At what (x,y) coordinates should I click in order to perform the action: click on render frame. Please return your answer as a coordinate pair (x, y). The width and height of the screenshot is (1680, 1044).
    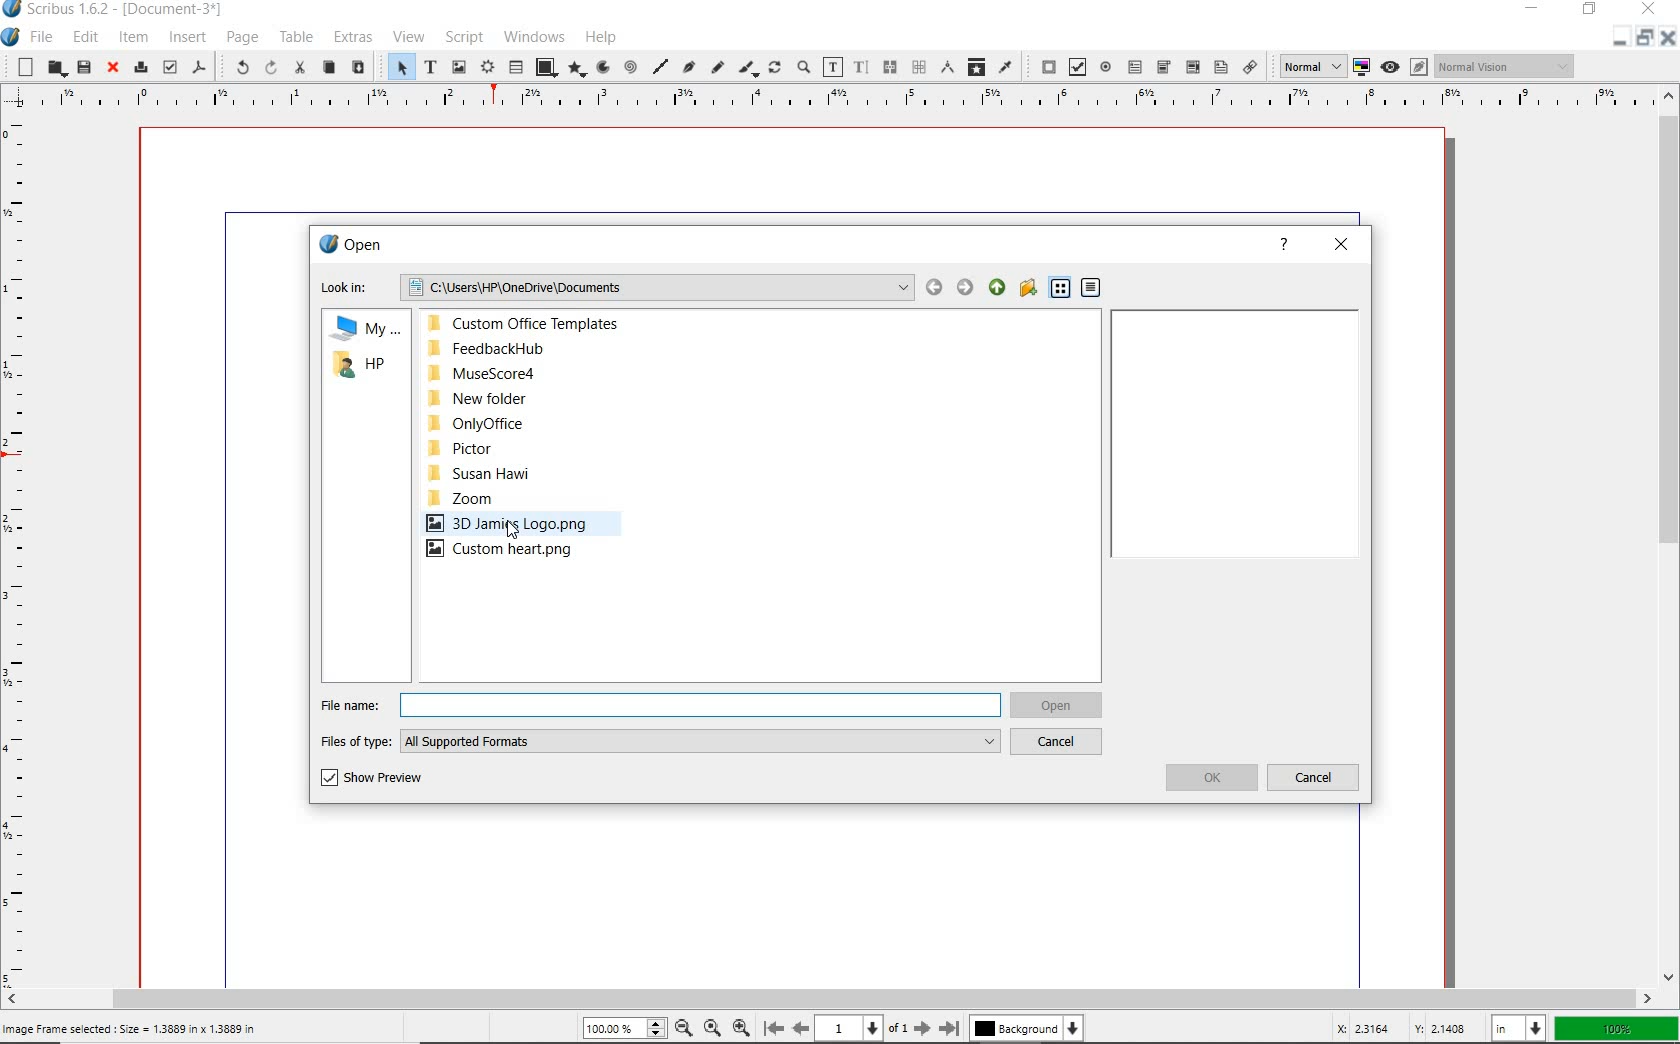
    Looking at the image, I should click on (487, 68).